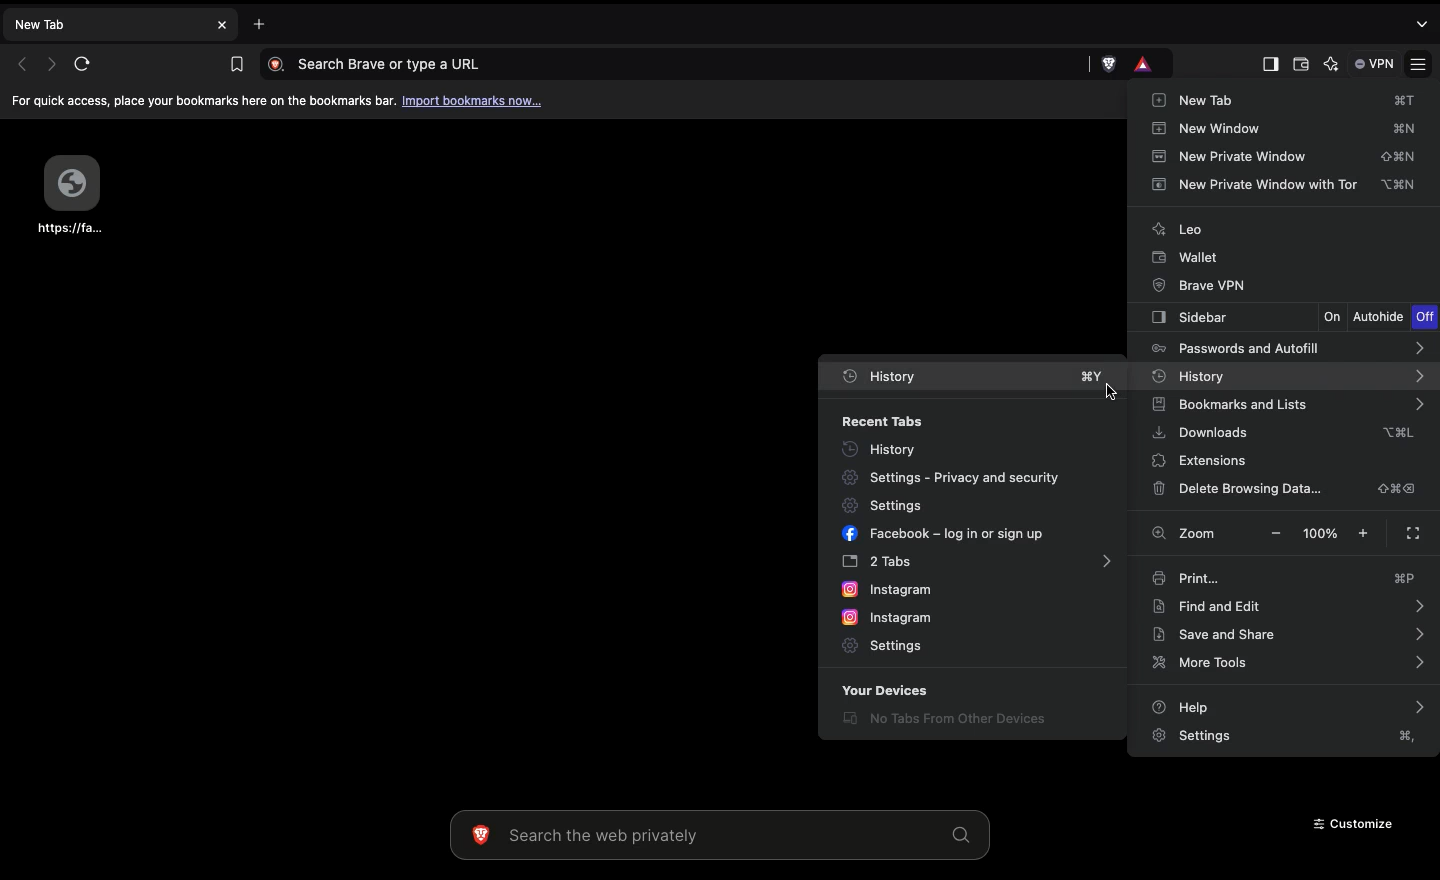 This screenshot has width=1440, height=880. What do you see at coordinates (1250, 534) in the screenshot?
I see `Zoom` at bounding box center [1250, 534].